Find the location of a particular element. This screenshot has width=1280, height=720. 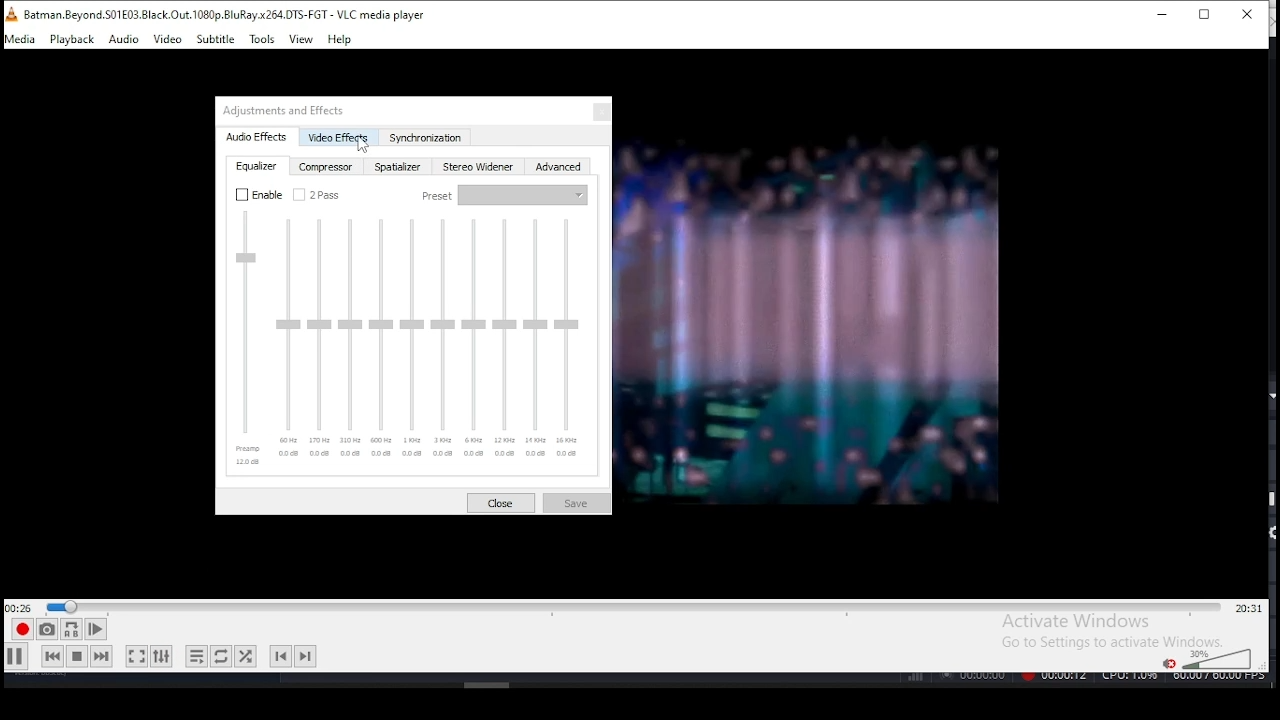

checkbox: enable/disable equalizer is located at coordinates (260, 195).